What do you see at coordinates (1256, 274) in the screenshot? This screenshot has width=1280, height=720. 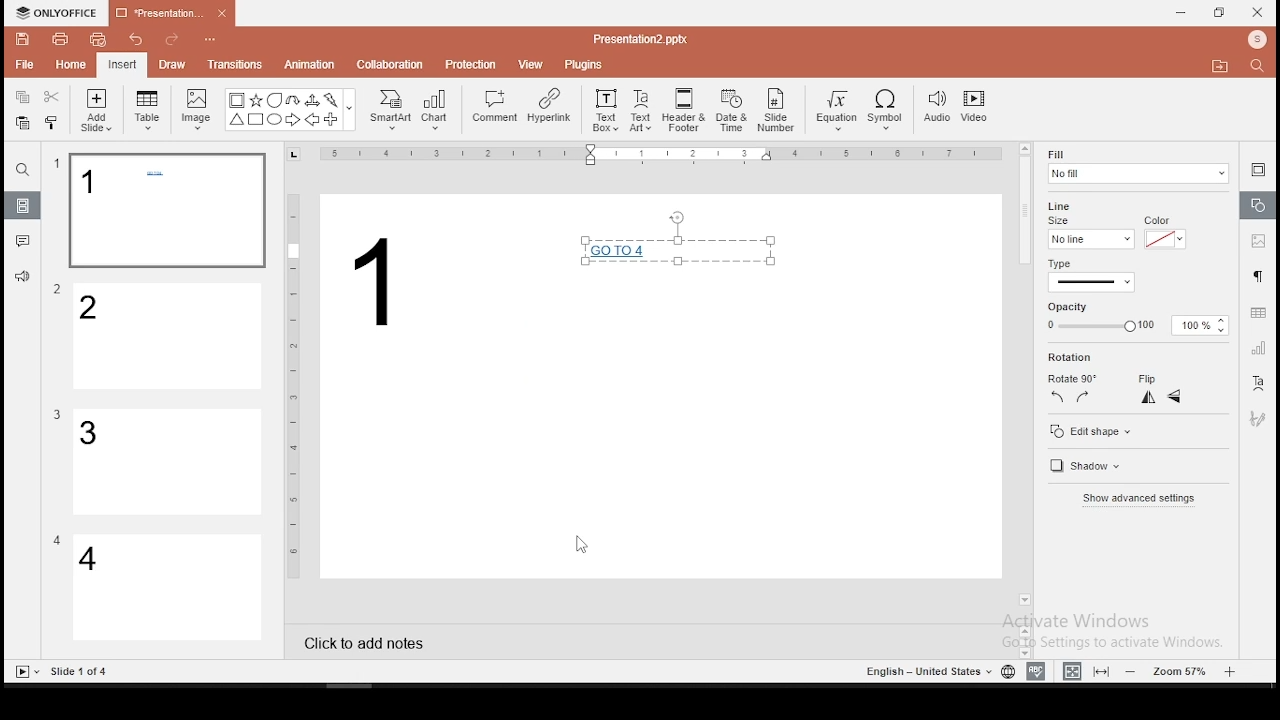 I see `paragraph settings` at bounding box center [1256, 274].